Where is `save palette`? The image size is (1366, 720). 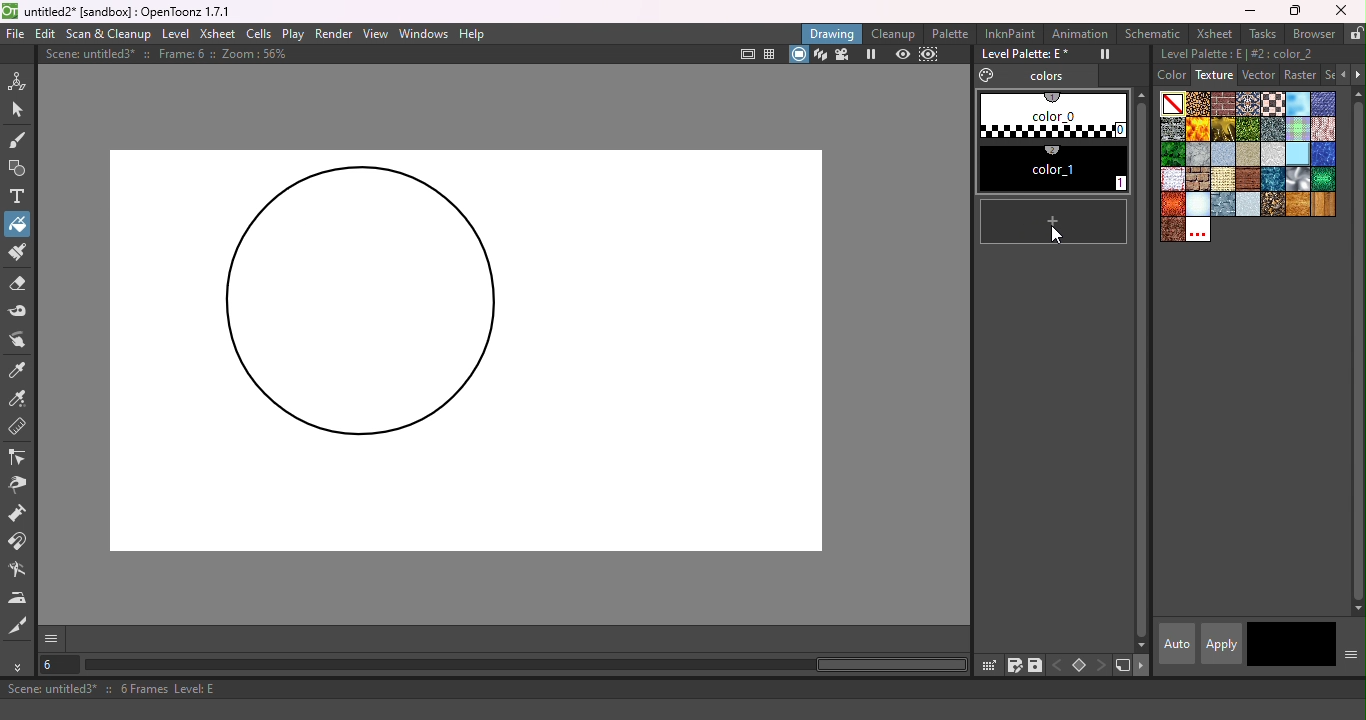
save palette is located at coordinates (1036, 665).